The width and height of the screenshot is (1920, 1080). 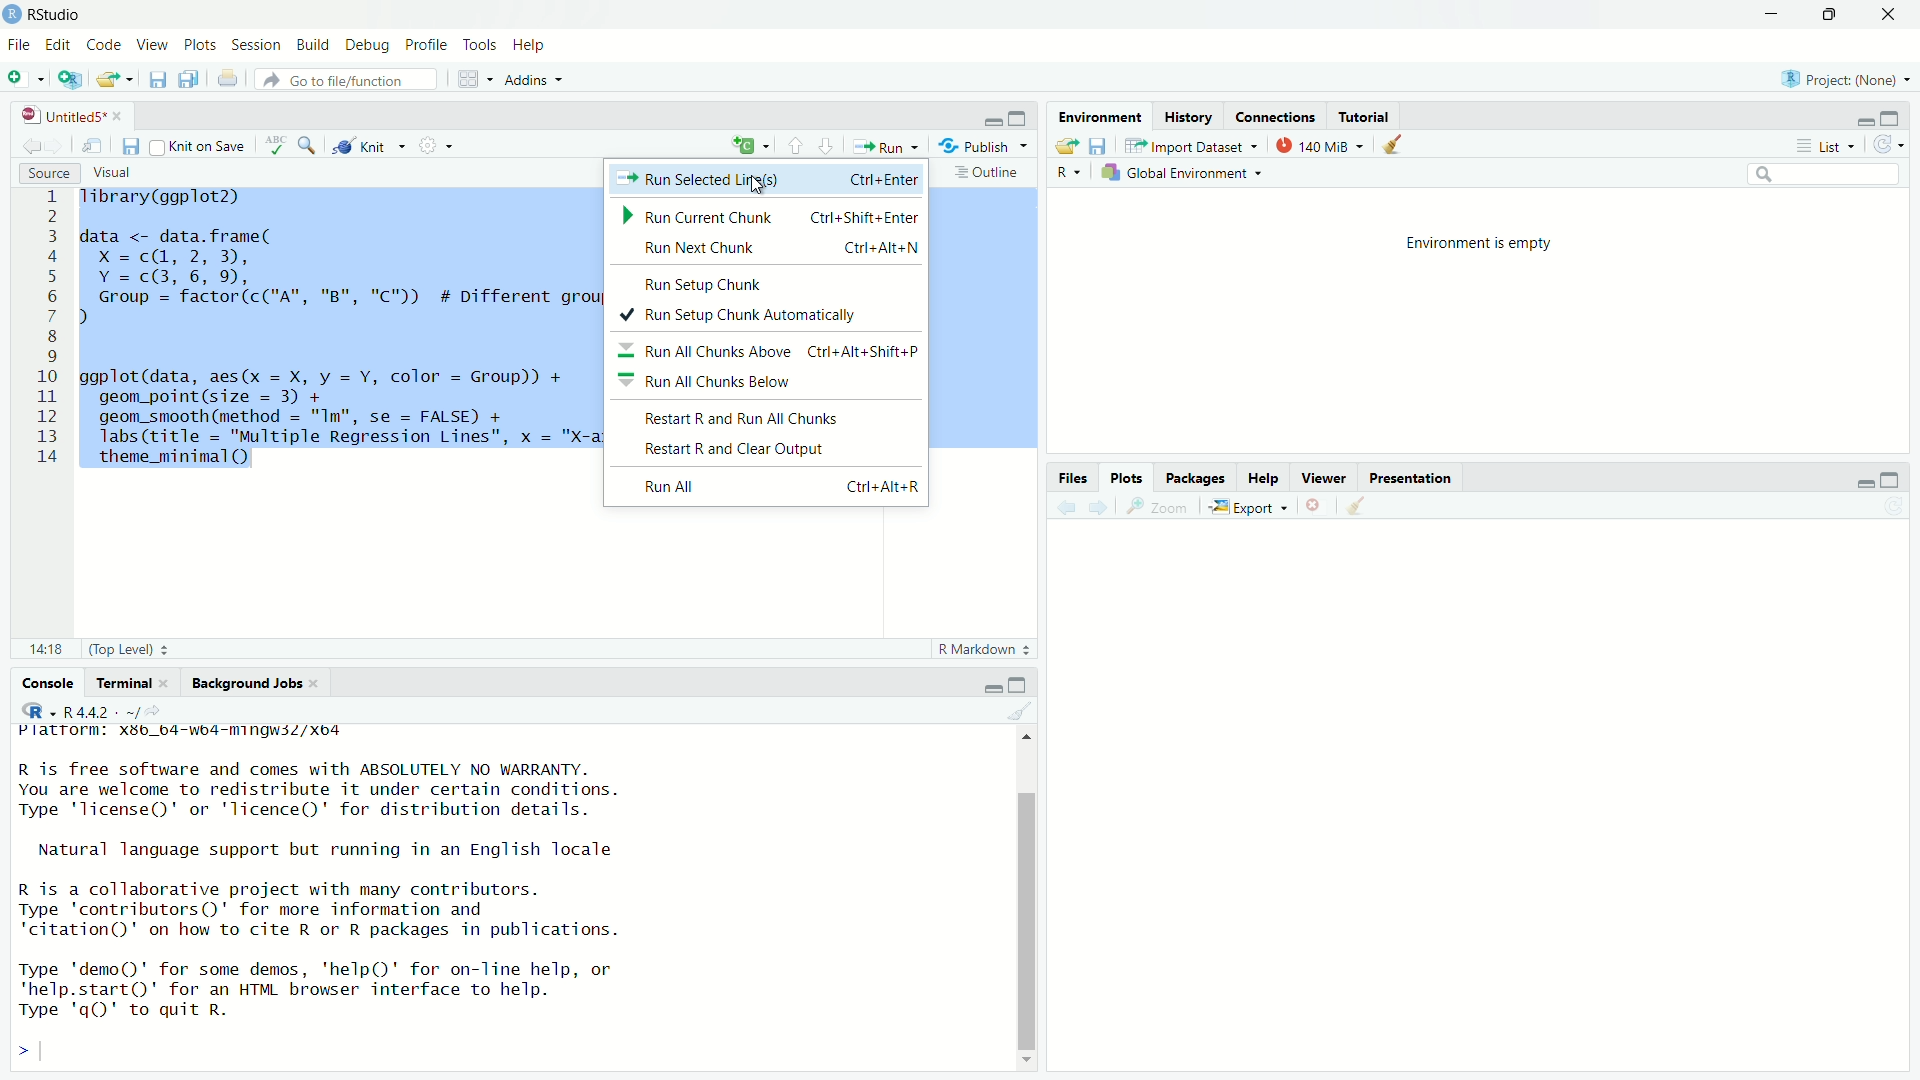 I want to click on Outline, so click(x=988, y=174).